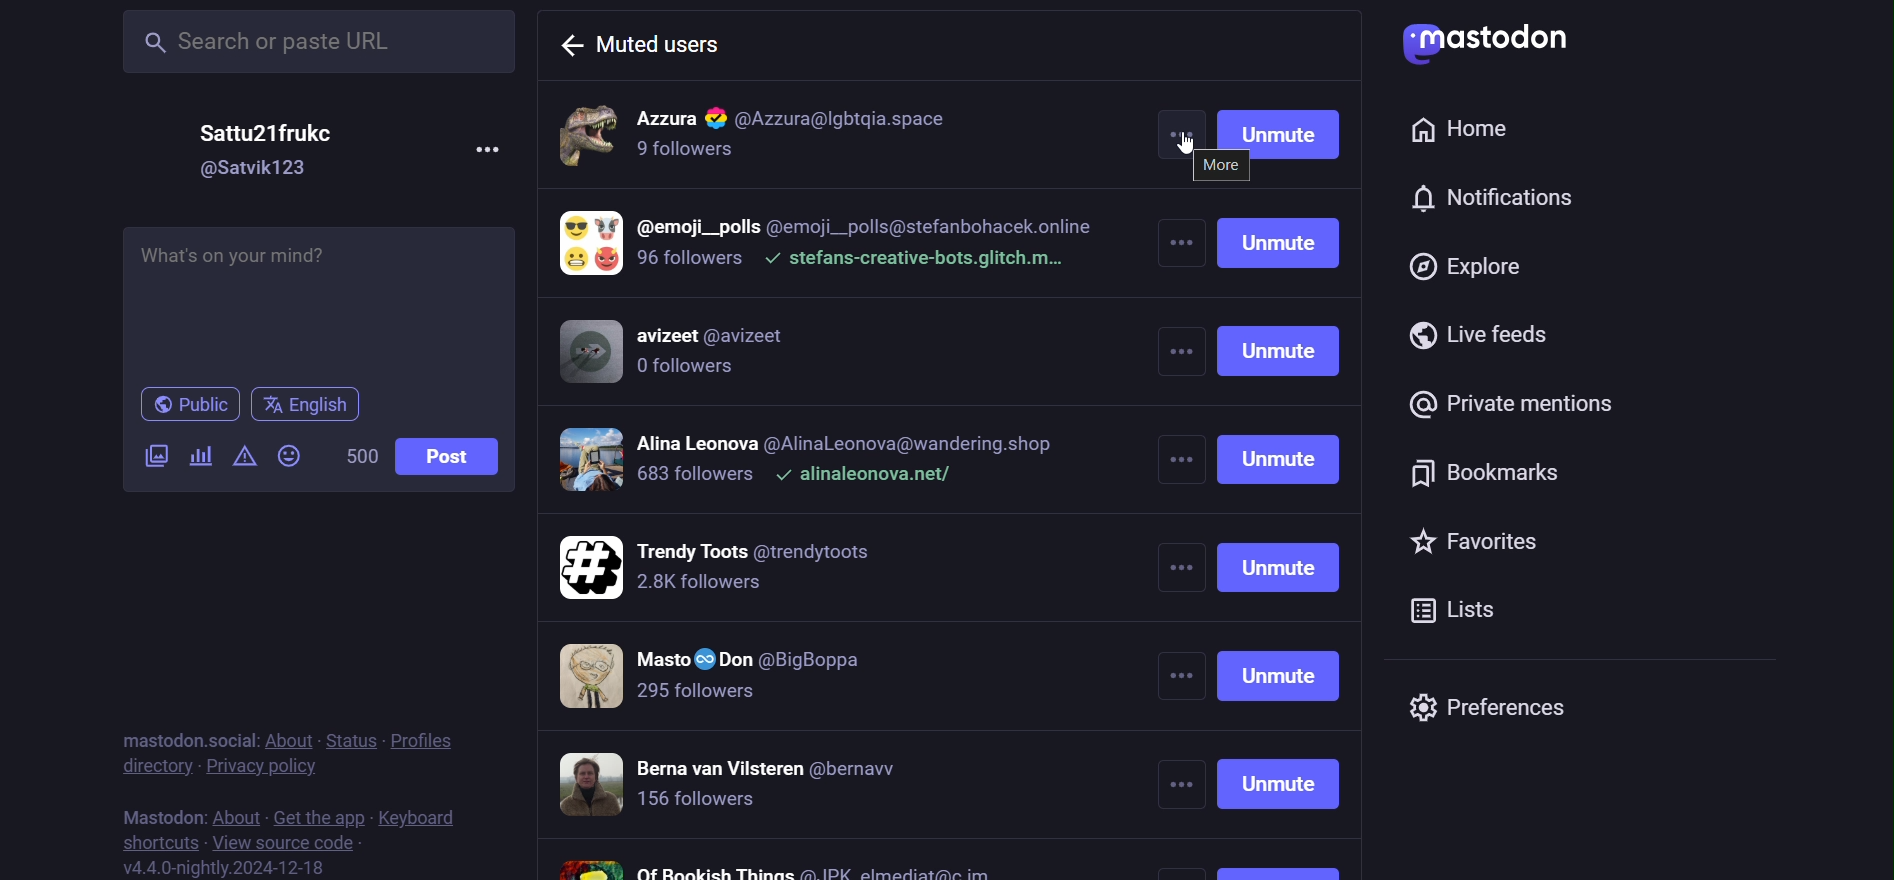 The image size is (1894, 880). What do you see at coordinates (821, 461) in the screenshot?
I see `muter users 4` at bounding box center [821, 461].